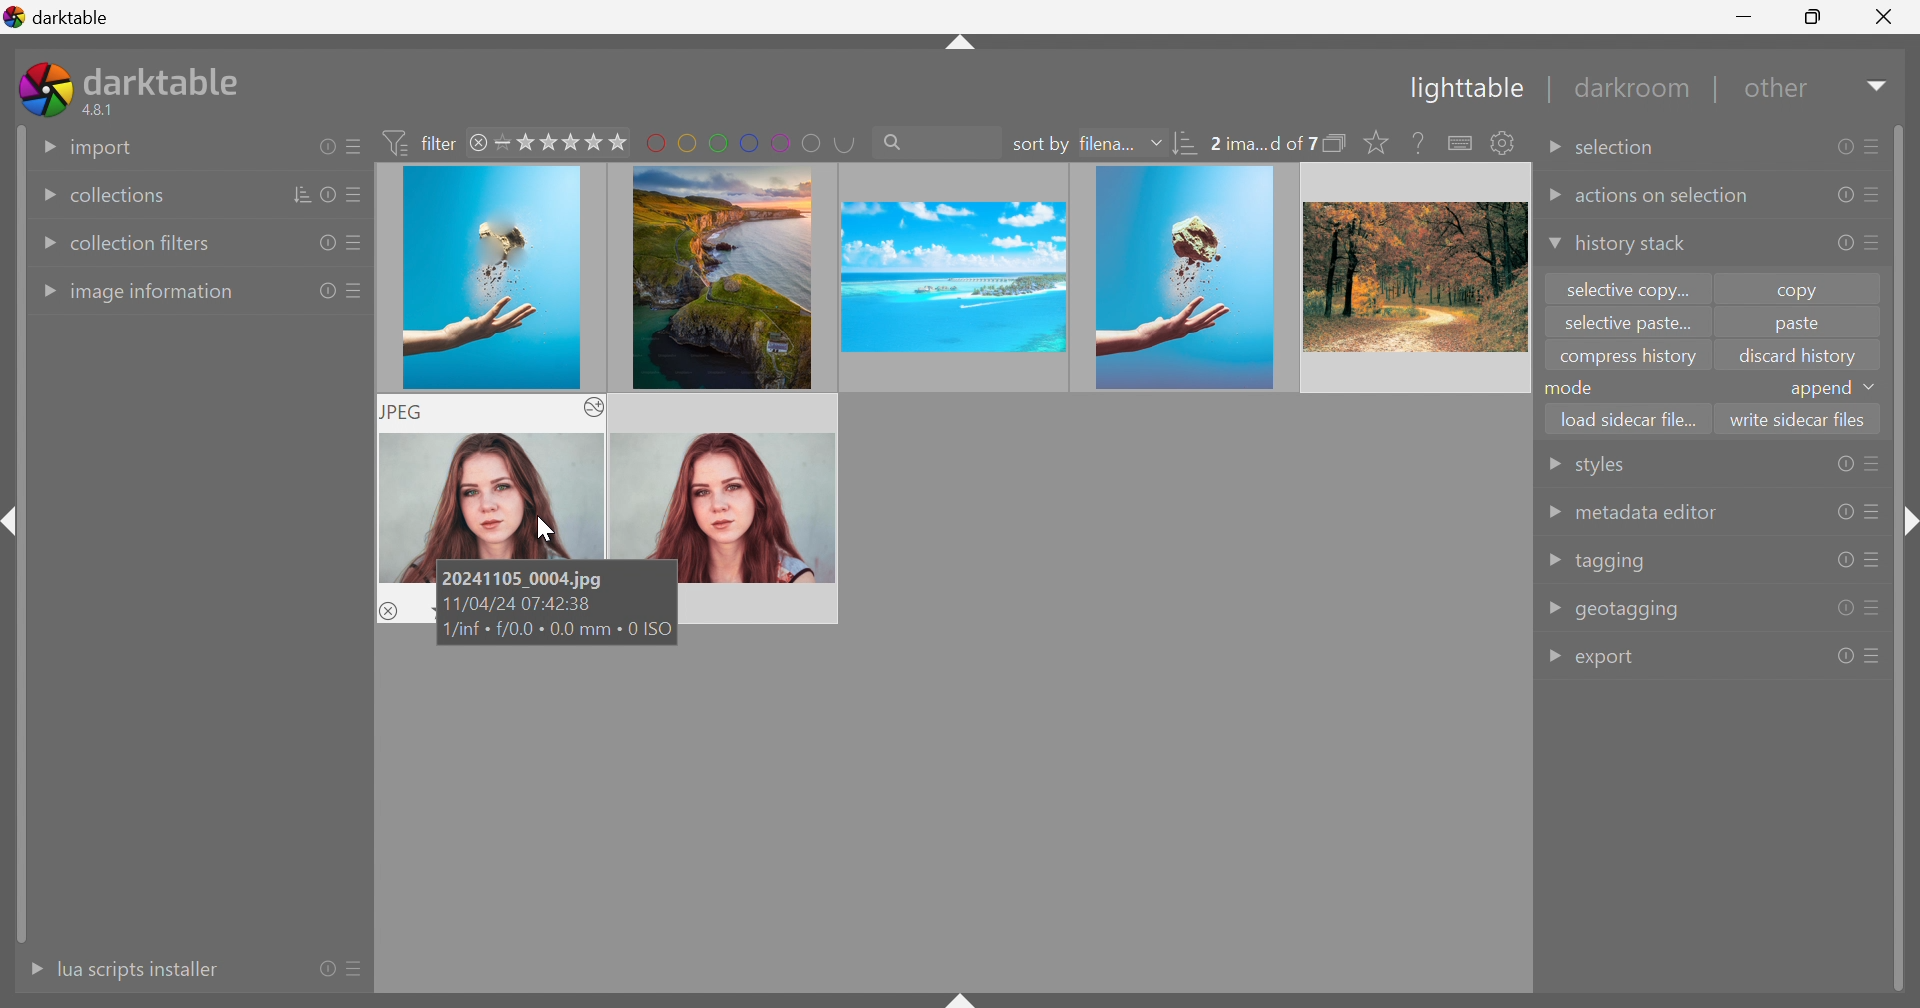  Describe the element at coordinates (1461, 91) in the screenshot. I see `Lighttable` at that location.